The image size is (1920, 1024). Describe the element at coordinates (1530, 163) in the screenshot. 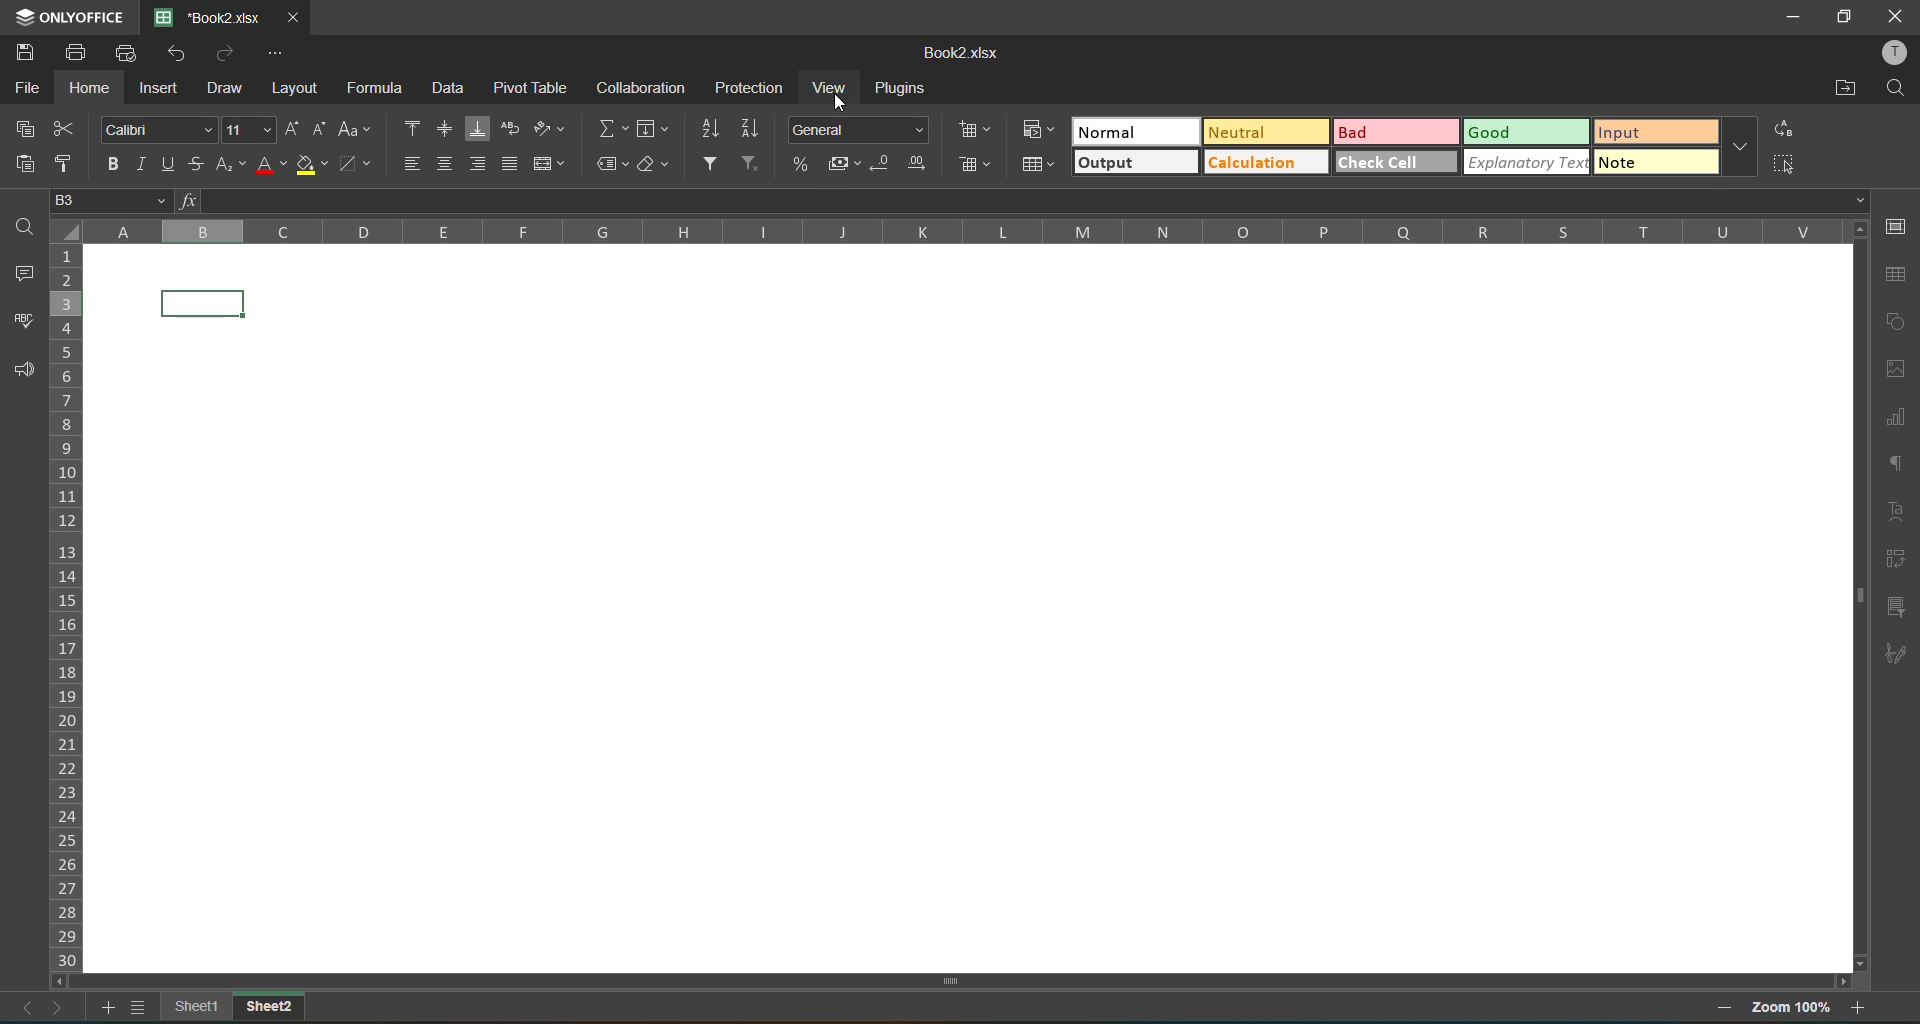

I see `explanatory text` at that location.